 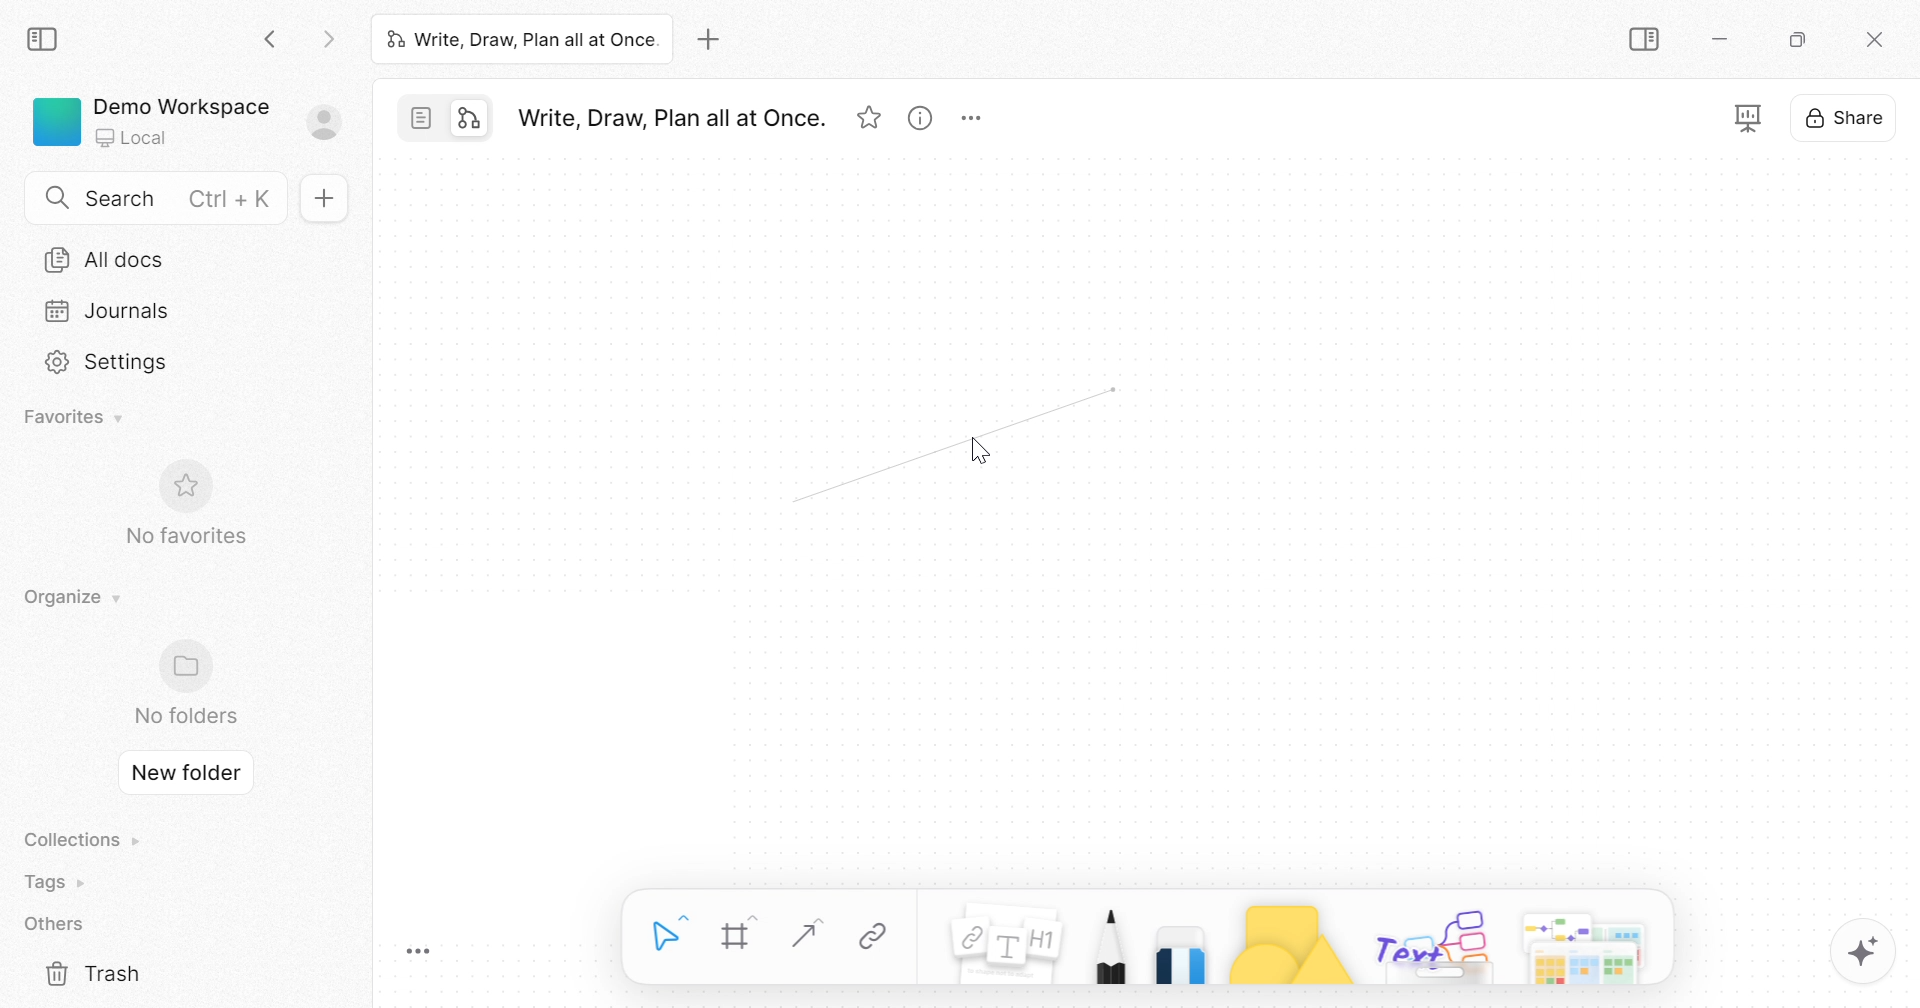 What do you see at coordinates (180, 104) in the screenshot?
I see `Demo Workspace` at bounding box center [180, 104].